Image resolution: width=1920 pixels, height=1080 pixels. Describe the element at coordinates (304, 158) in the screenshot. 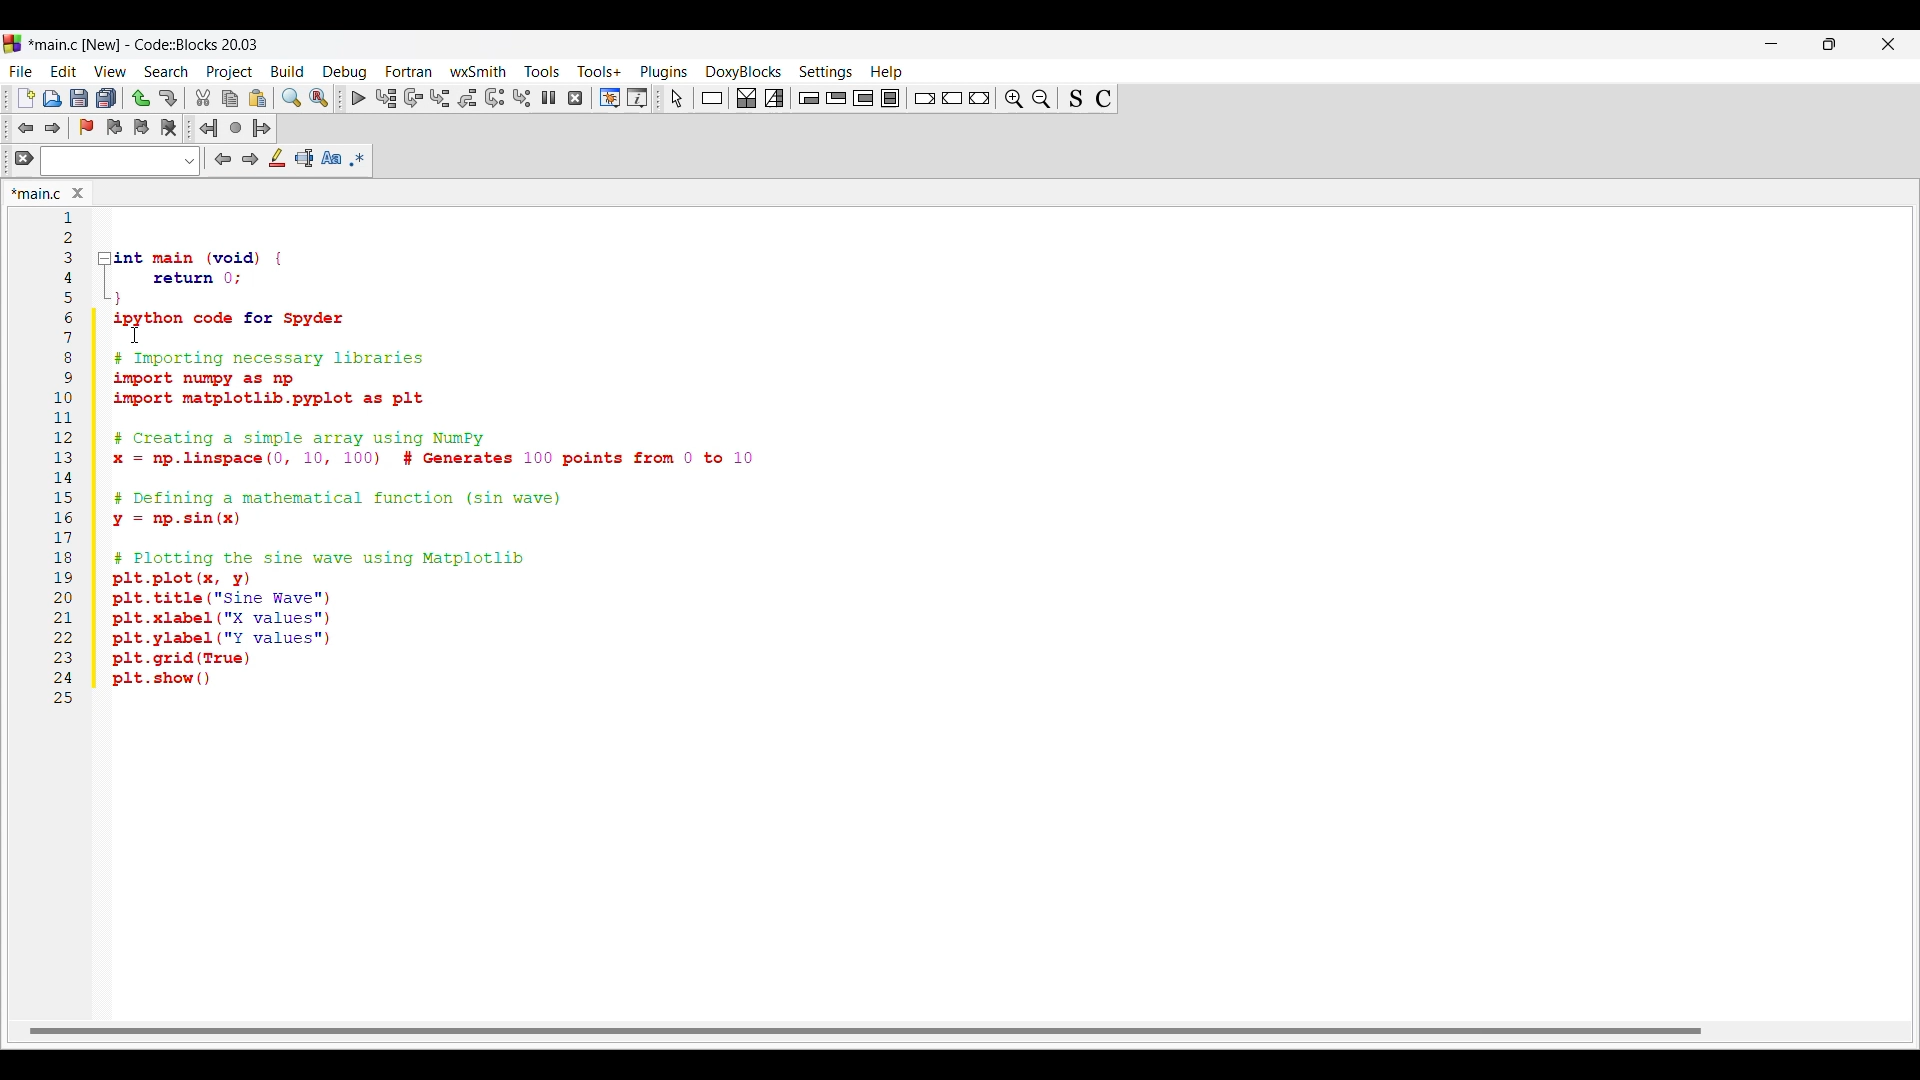

I see `Selected text` at that location.